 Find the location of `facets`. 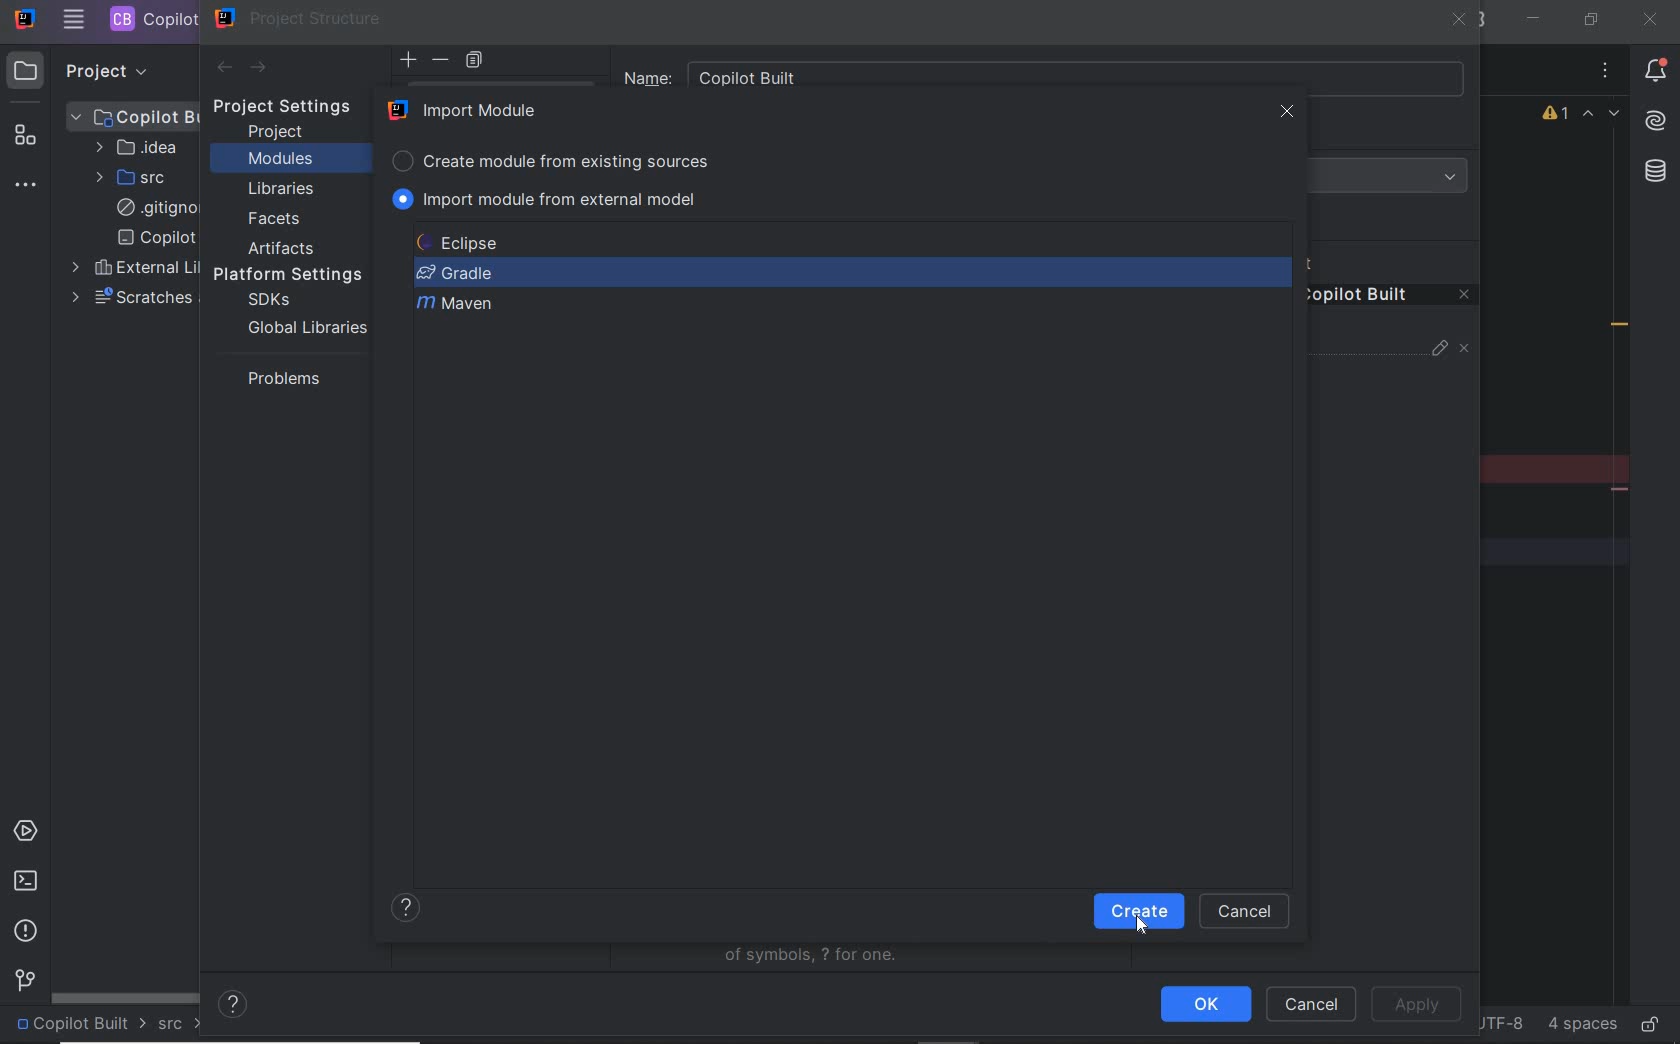

facets is located at coordinates (275, 220).